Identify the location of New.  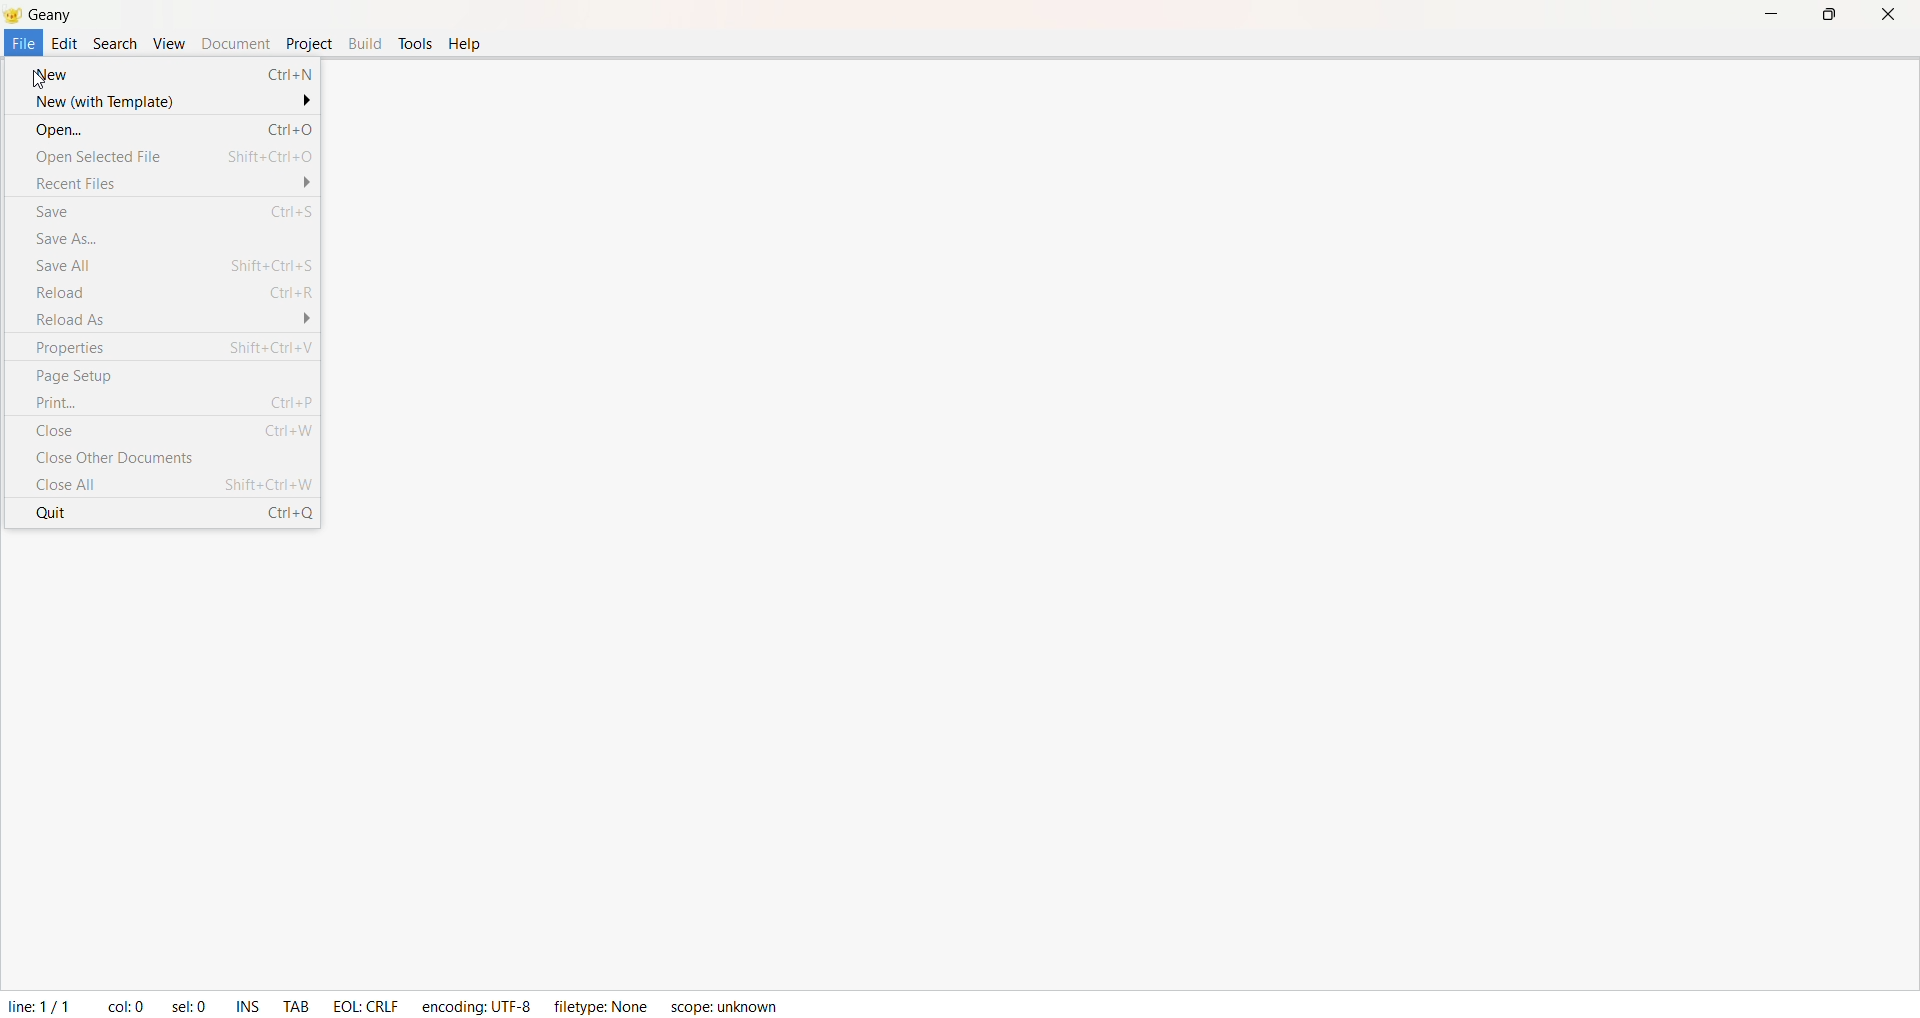
(174, 80).